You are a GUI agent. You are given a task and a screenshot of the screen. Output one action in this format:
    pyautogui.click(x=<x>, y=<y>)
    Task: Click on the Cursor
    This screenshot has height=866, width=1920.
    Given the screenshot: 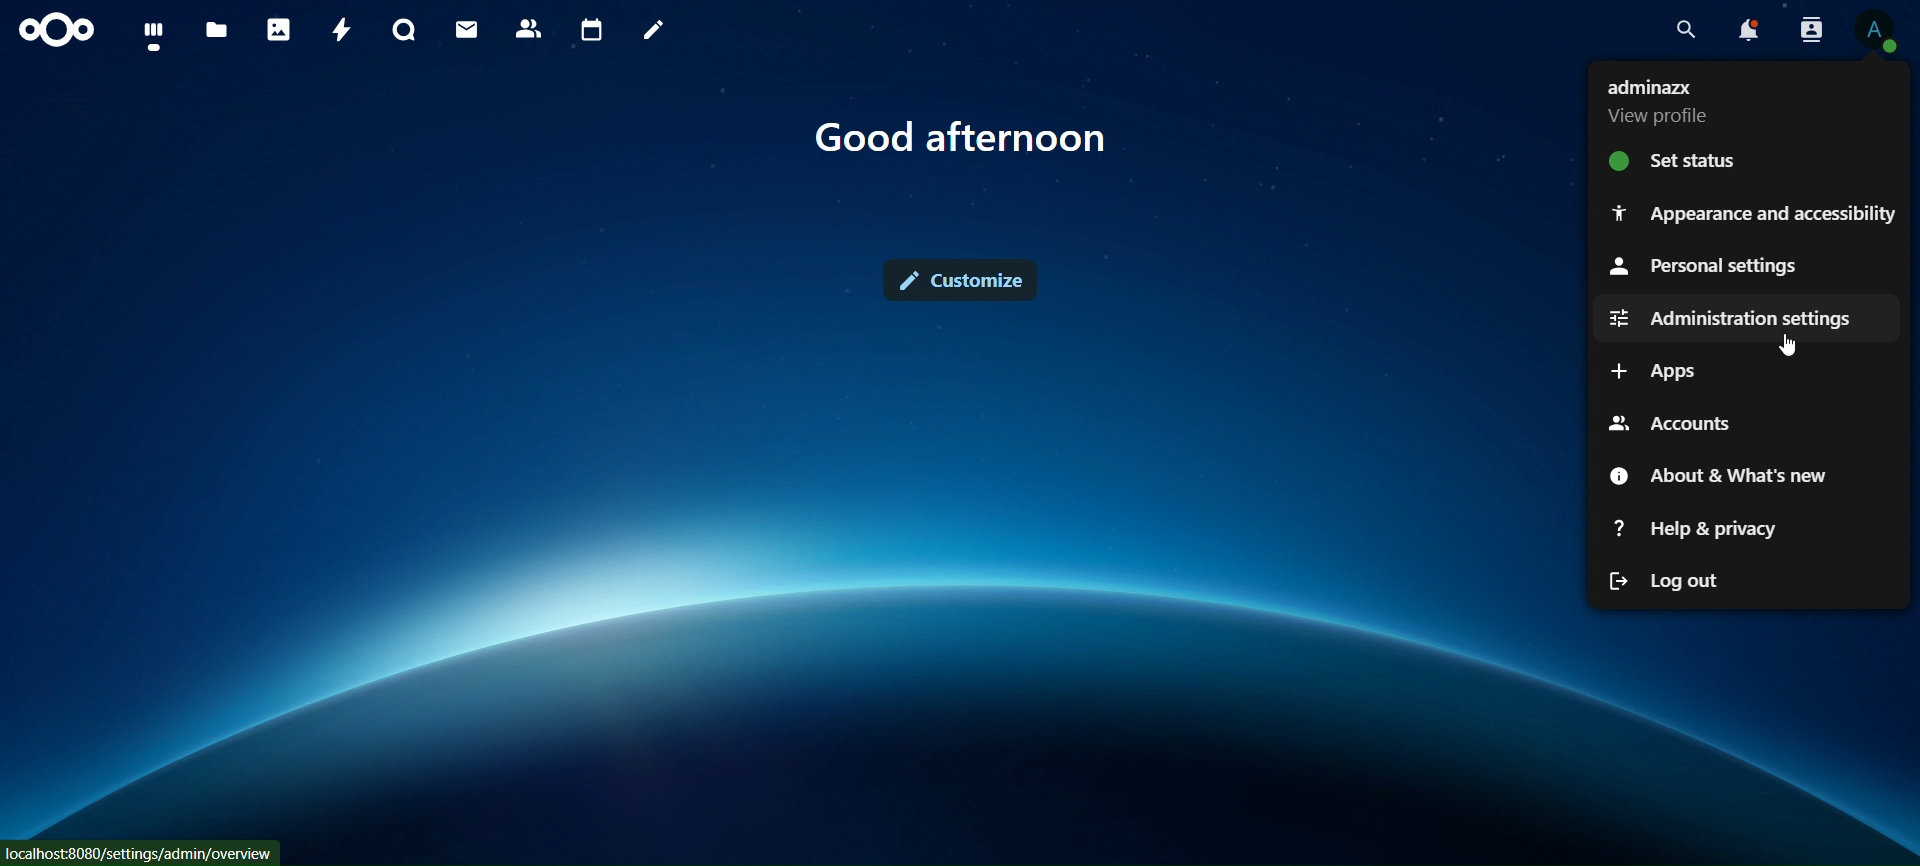 What is the action you would take?
    pyautogui.click(x=1793, y=345)
    